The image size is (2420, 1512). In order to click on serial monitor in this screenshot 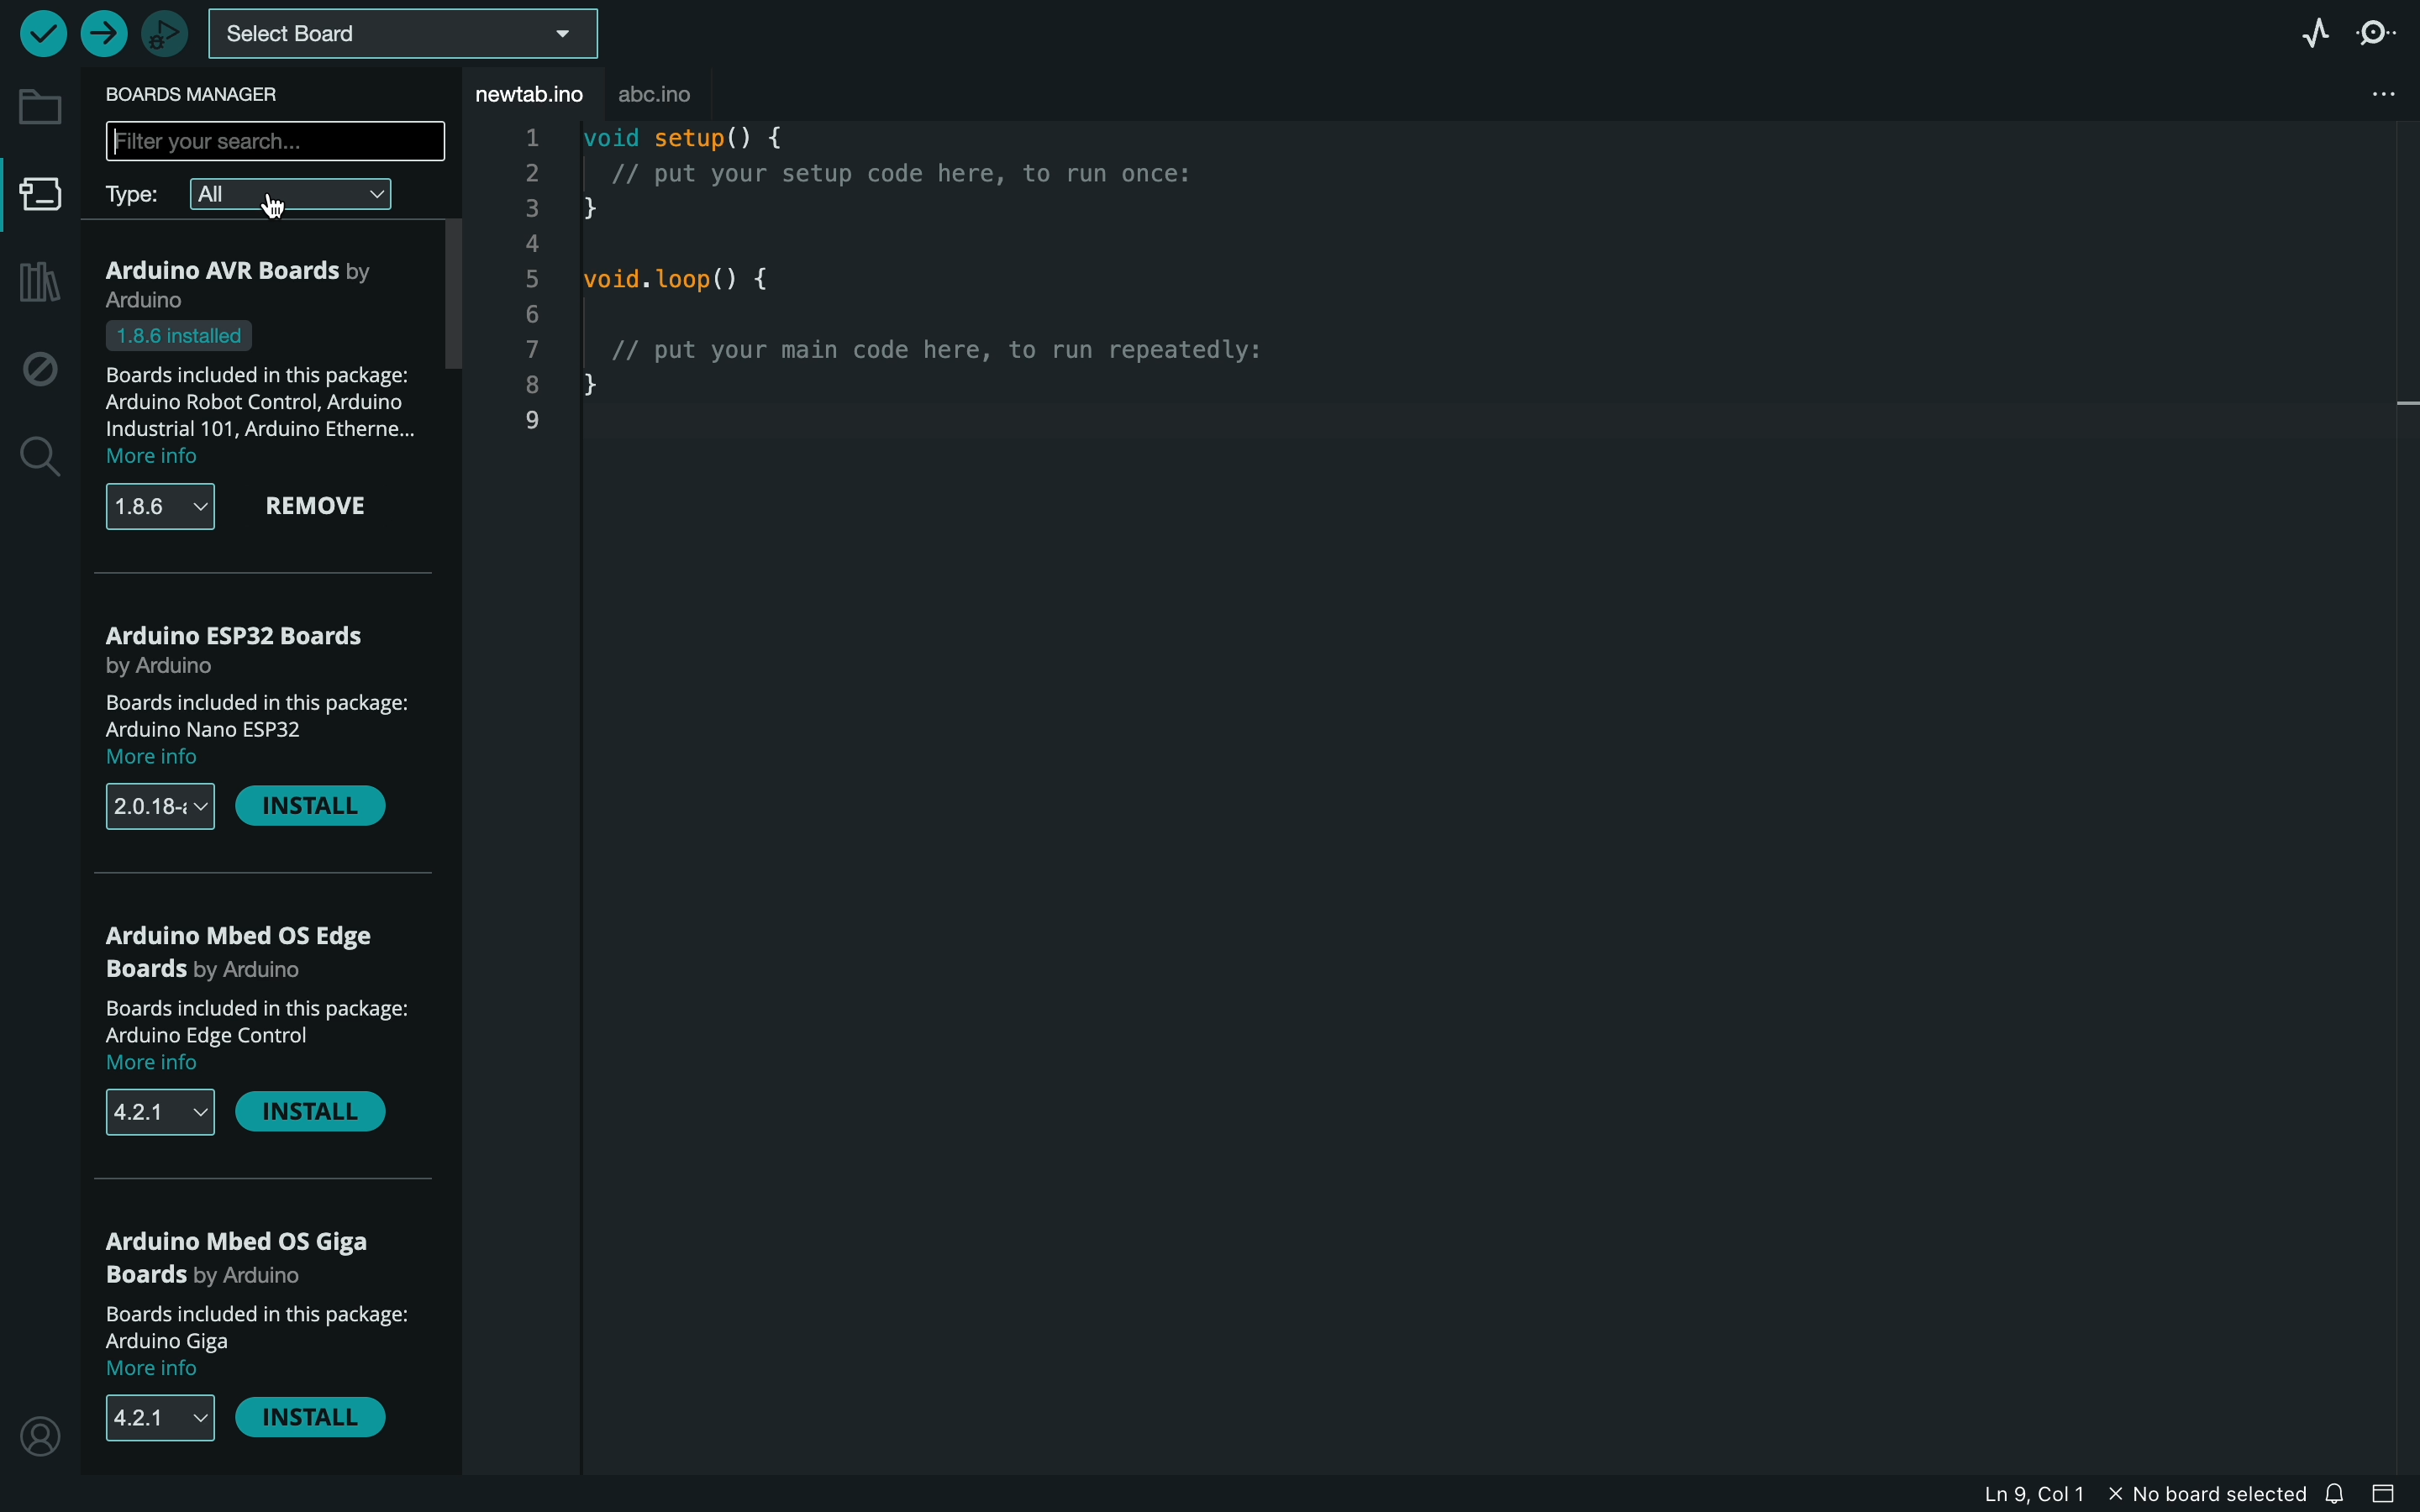, I will do `click(2375, 33)`.